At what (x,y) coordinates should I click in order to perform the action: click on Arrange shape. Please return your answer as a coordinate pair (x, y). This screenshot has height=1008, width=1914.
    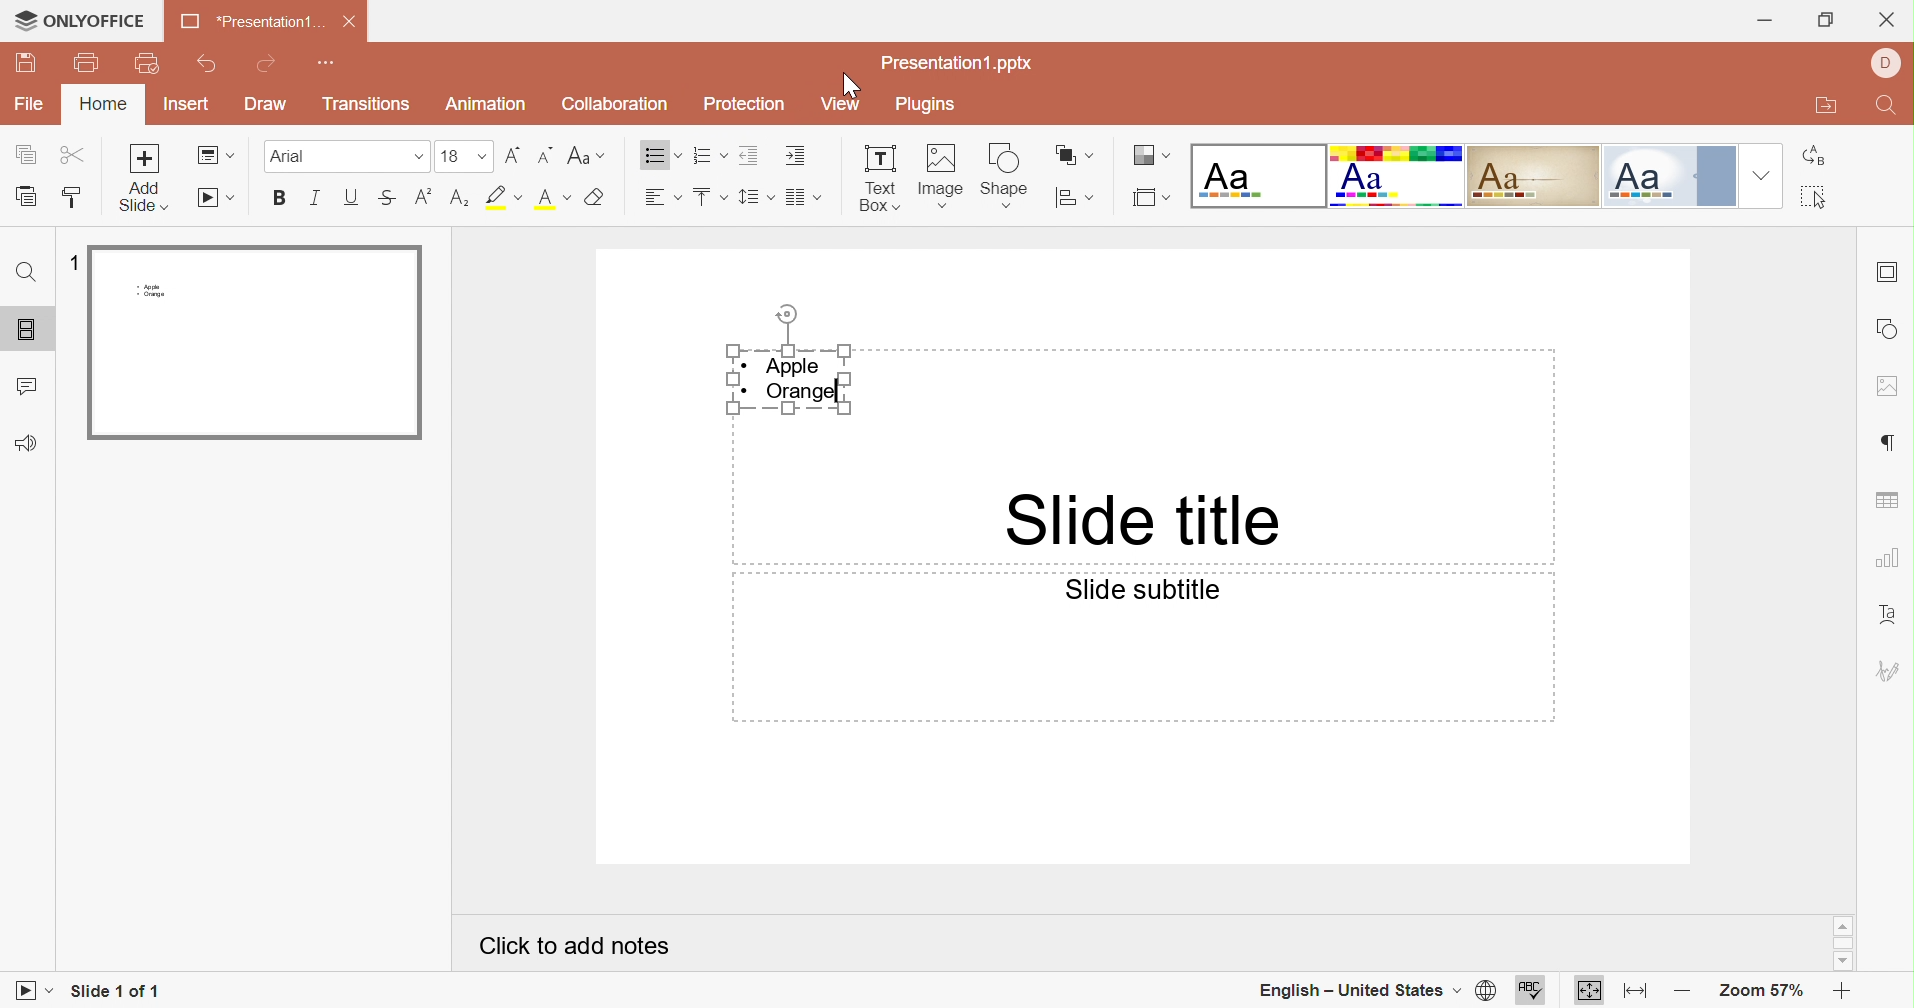
    Looking at the image, I should click on (1075, 154).